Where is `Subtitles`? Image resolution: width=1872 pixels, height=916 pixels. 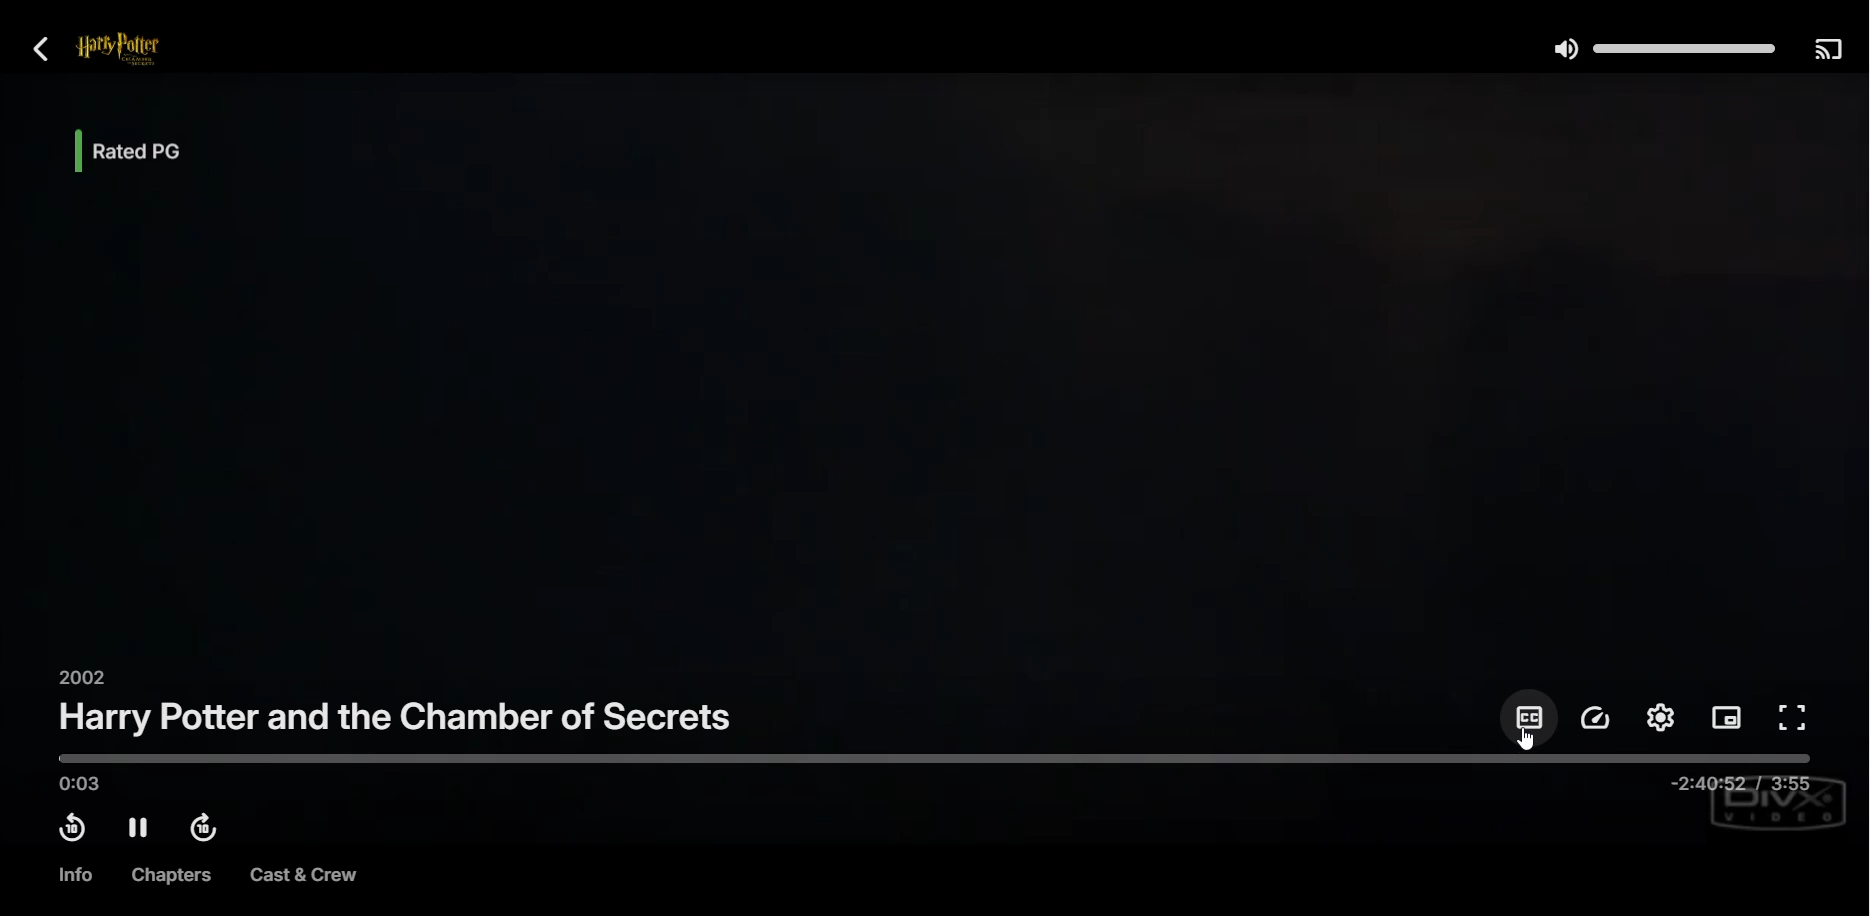 Subtitles is located at coordinates (1528, 717).